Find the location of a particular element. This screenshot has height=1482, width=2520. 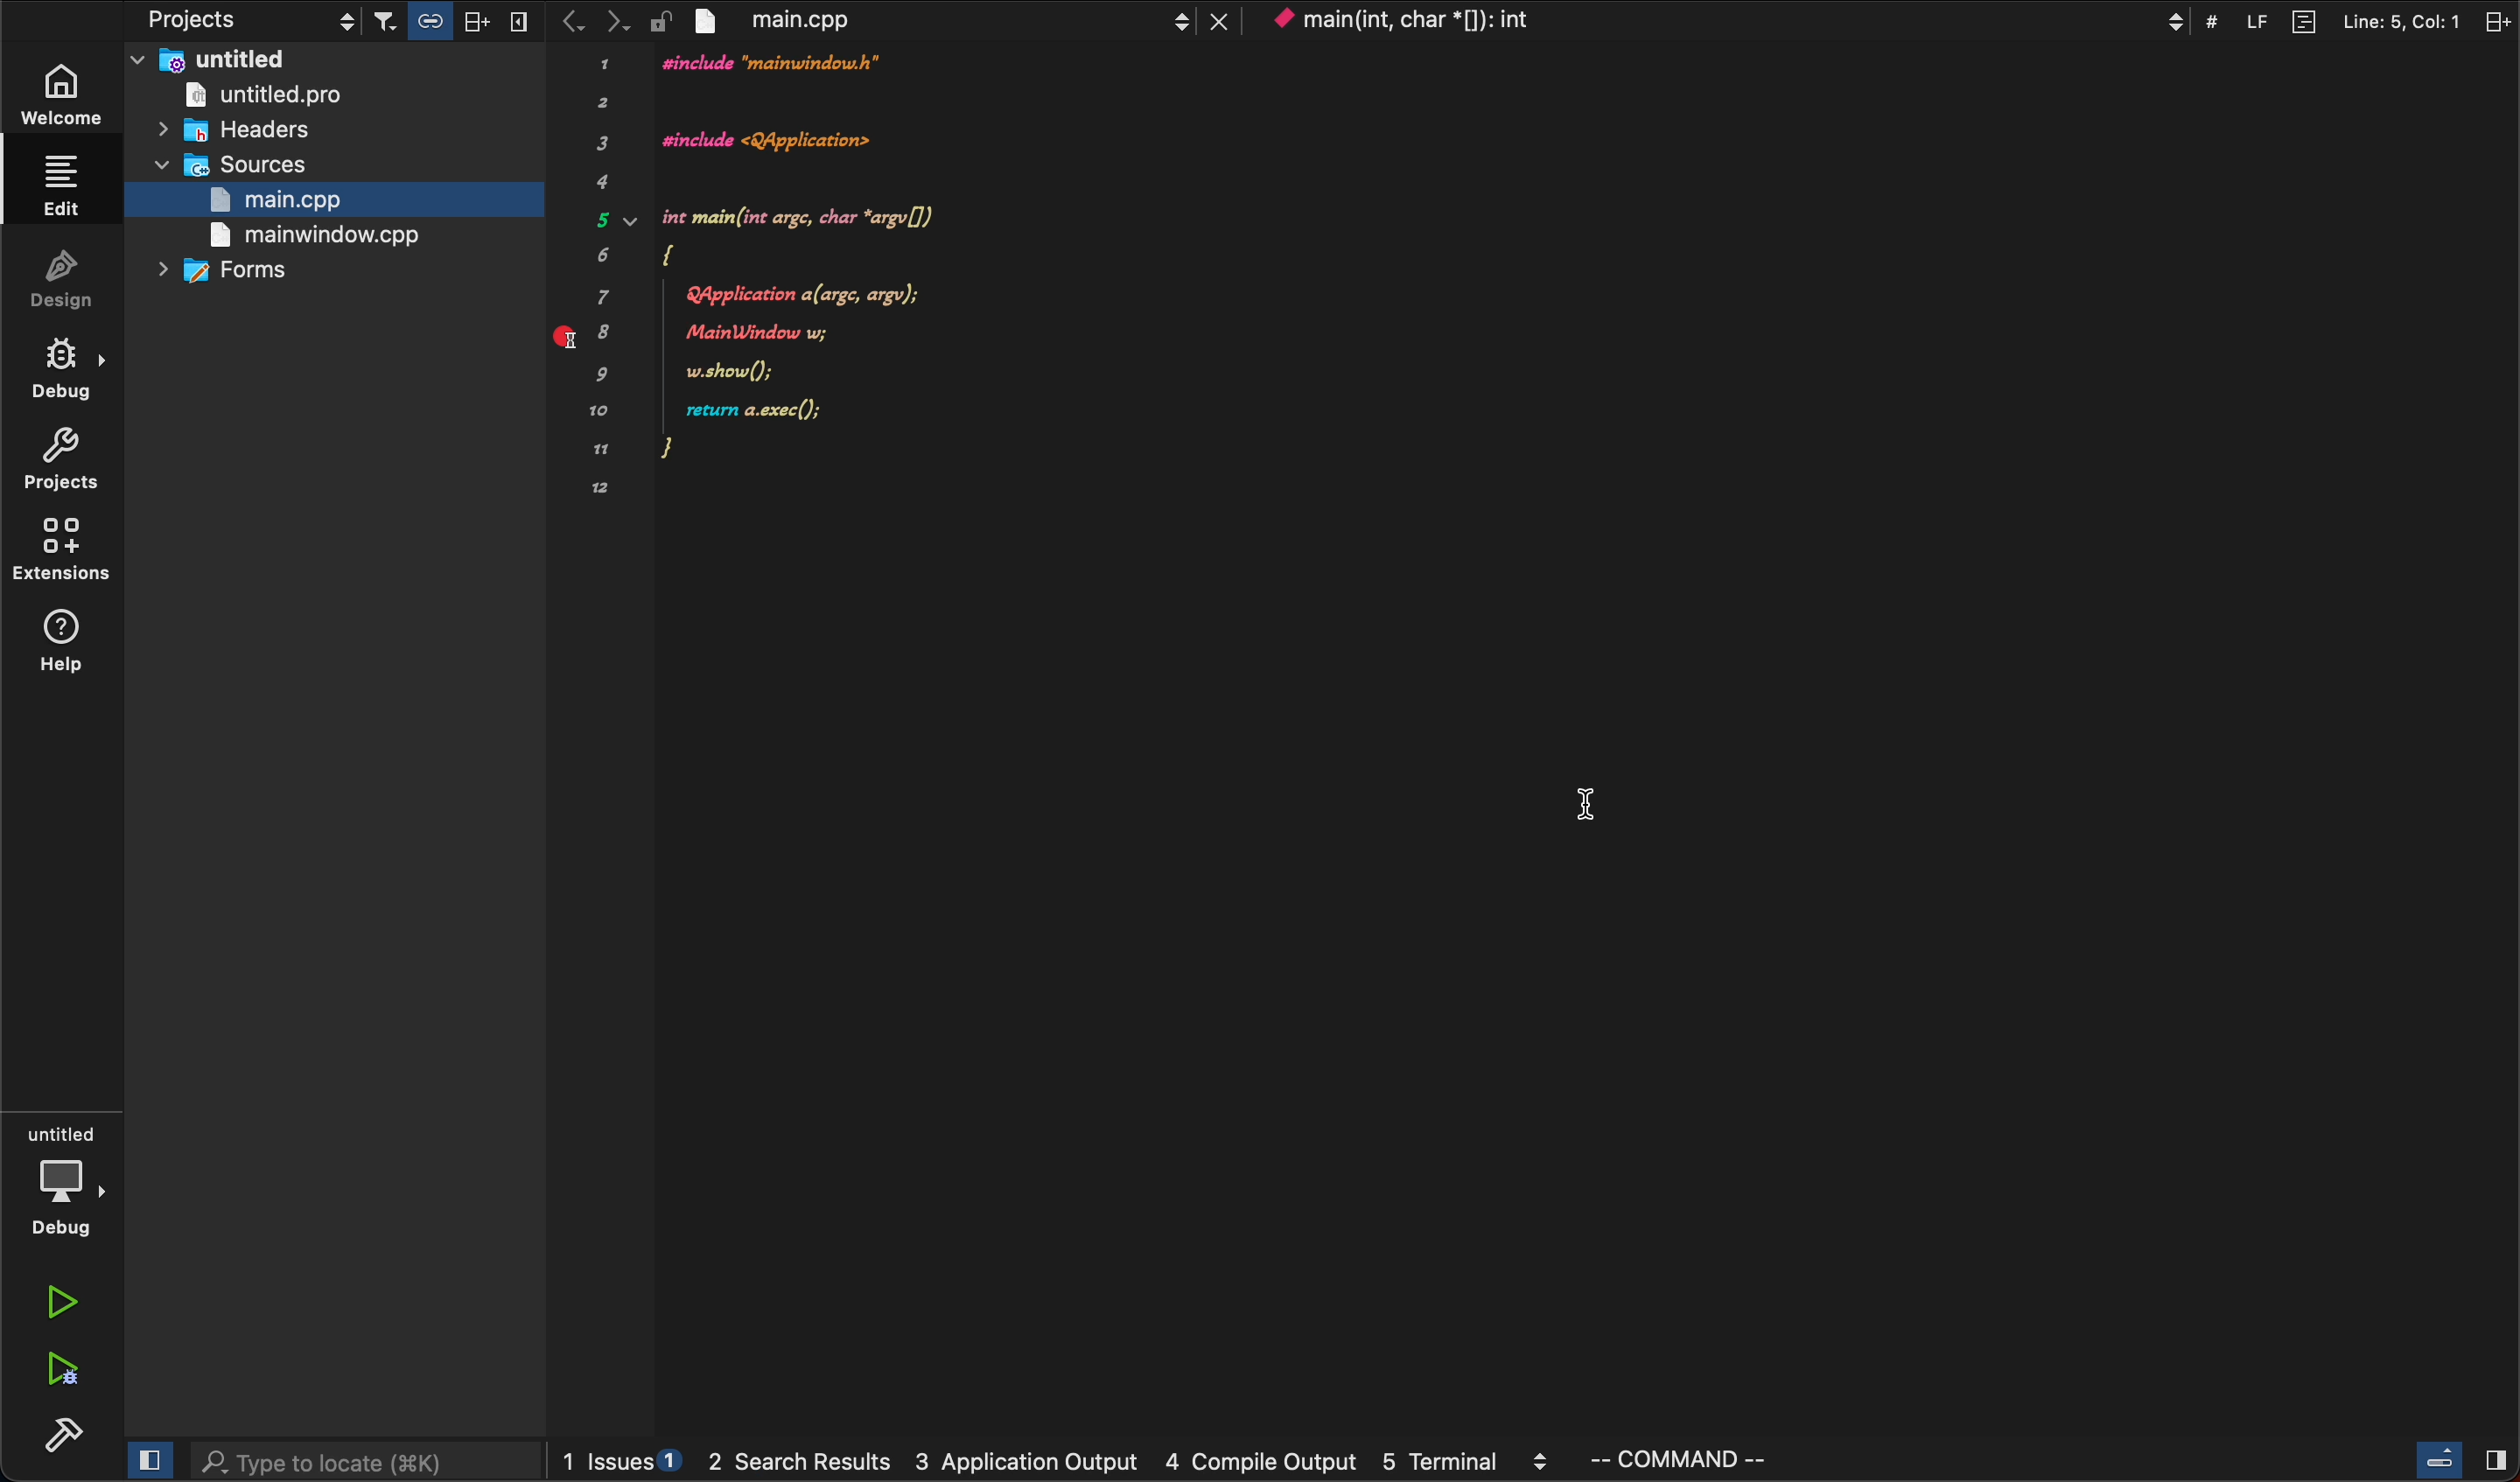

file tab is located at coordinates (946, 22).